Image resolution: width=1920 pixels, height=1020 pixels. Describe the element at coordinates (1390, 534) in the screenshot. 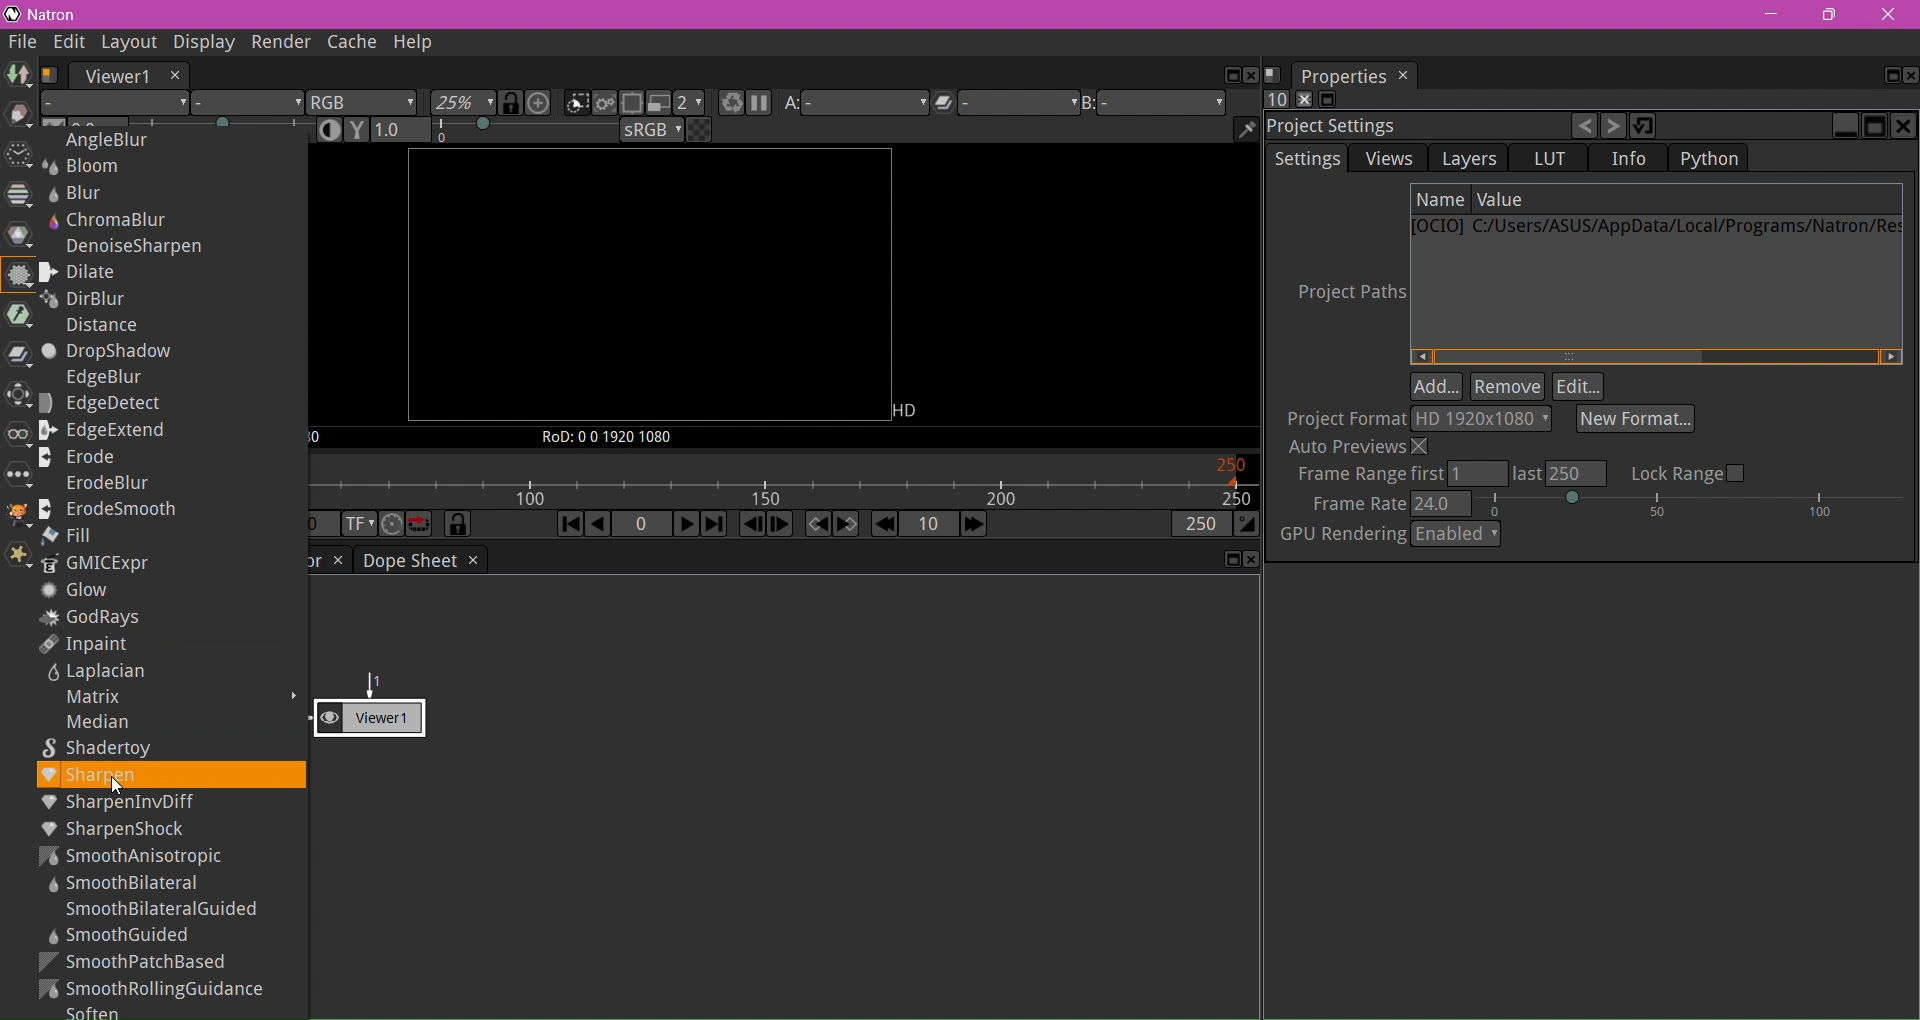

I see `GPU Rendering -enable/disable` at that location.